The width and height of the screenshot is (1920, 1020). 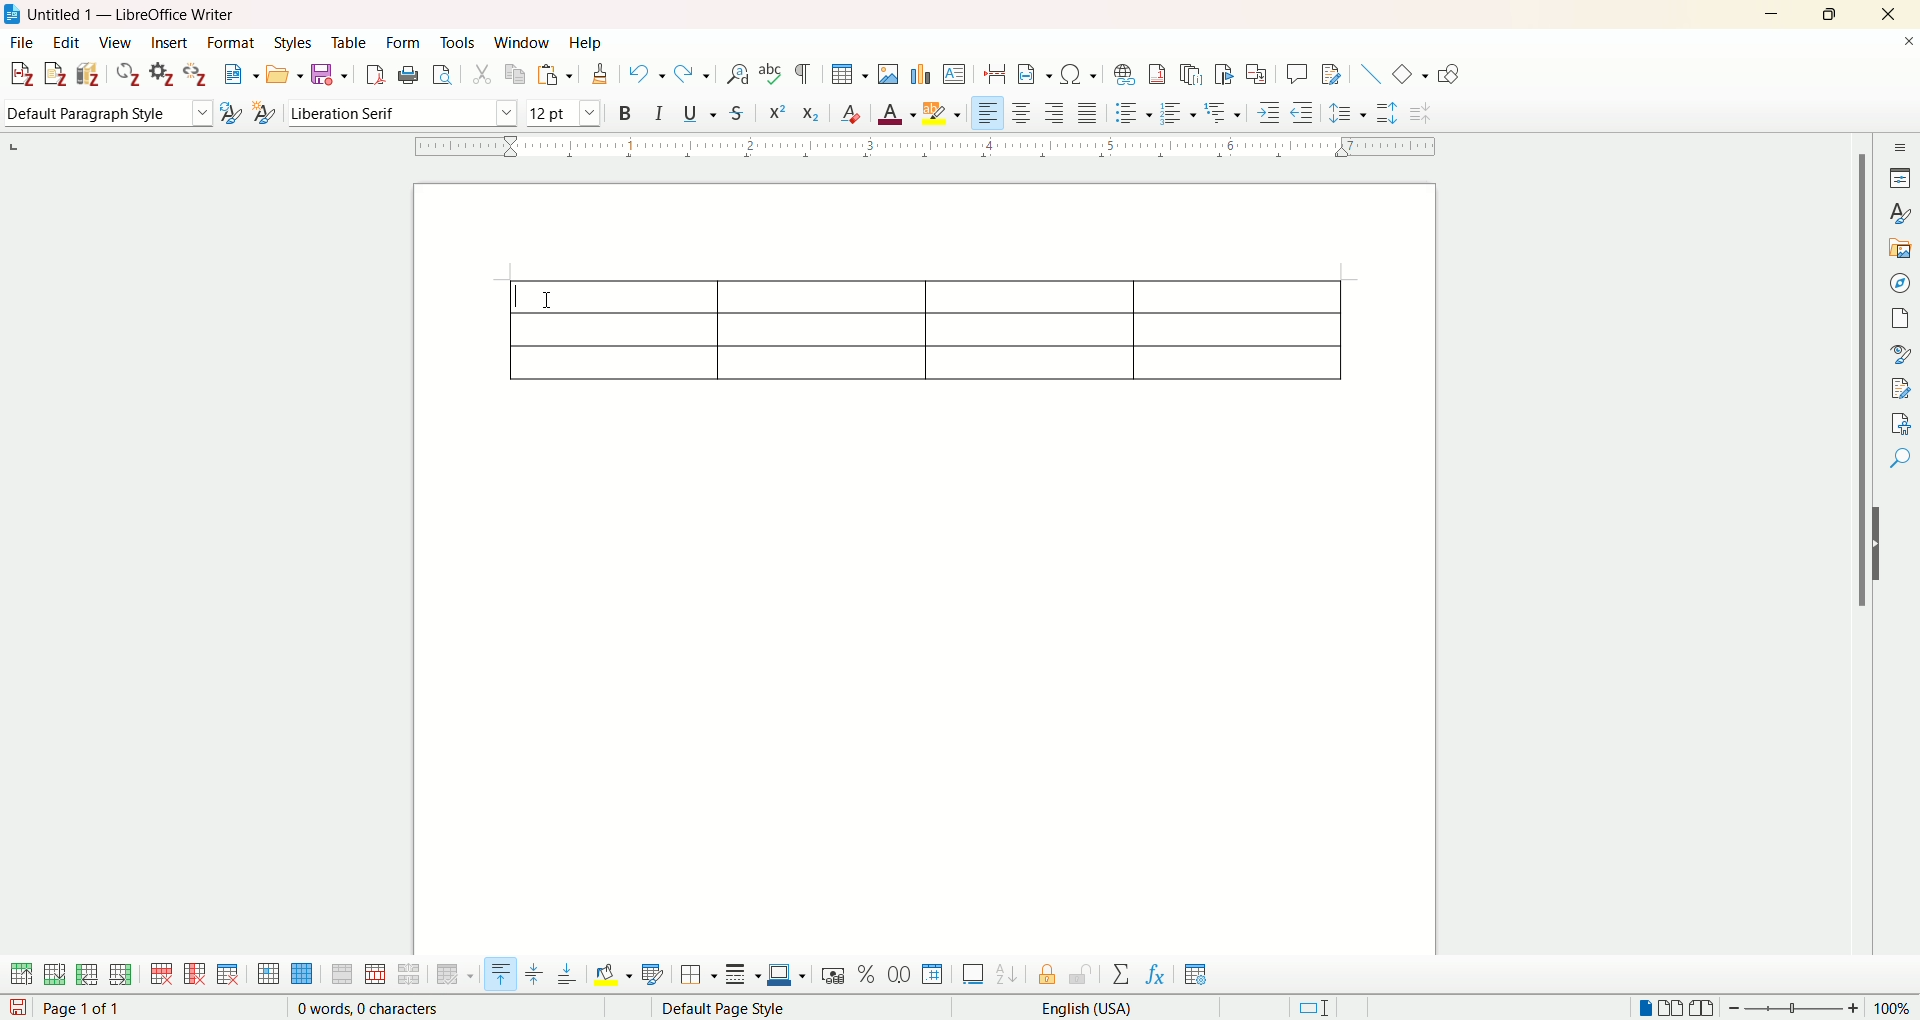 I want to click on format outline, so click(x=1225, y=113).